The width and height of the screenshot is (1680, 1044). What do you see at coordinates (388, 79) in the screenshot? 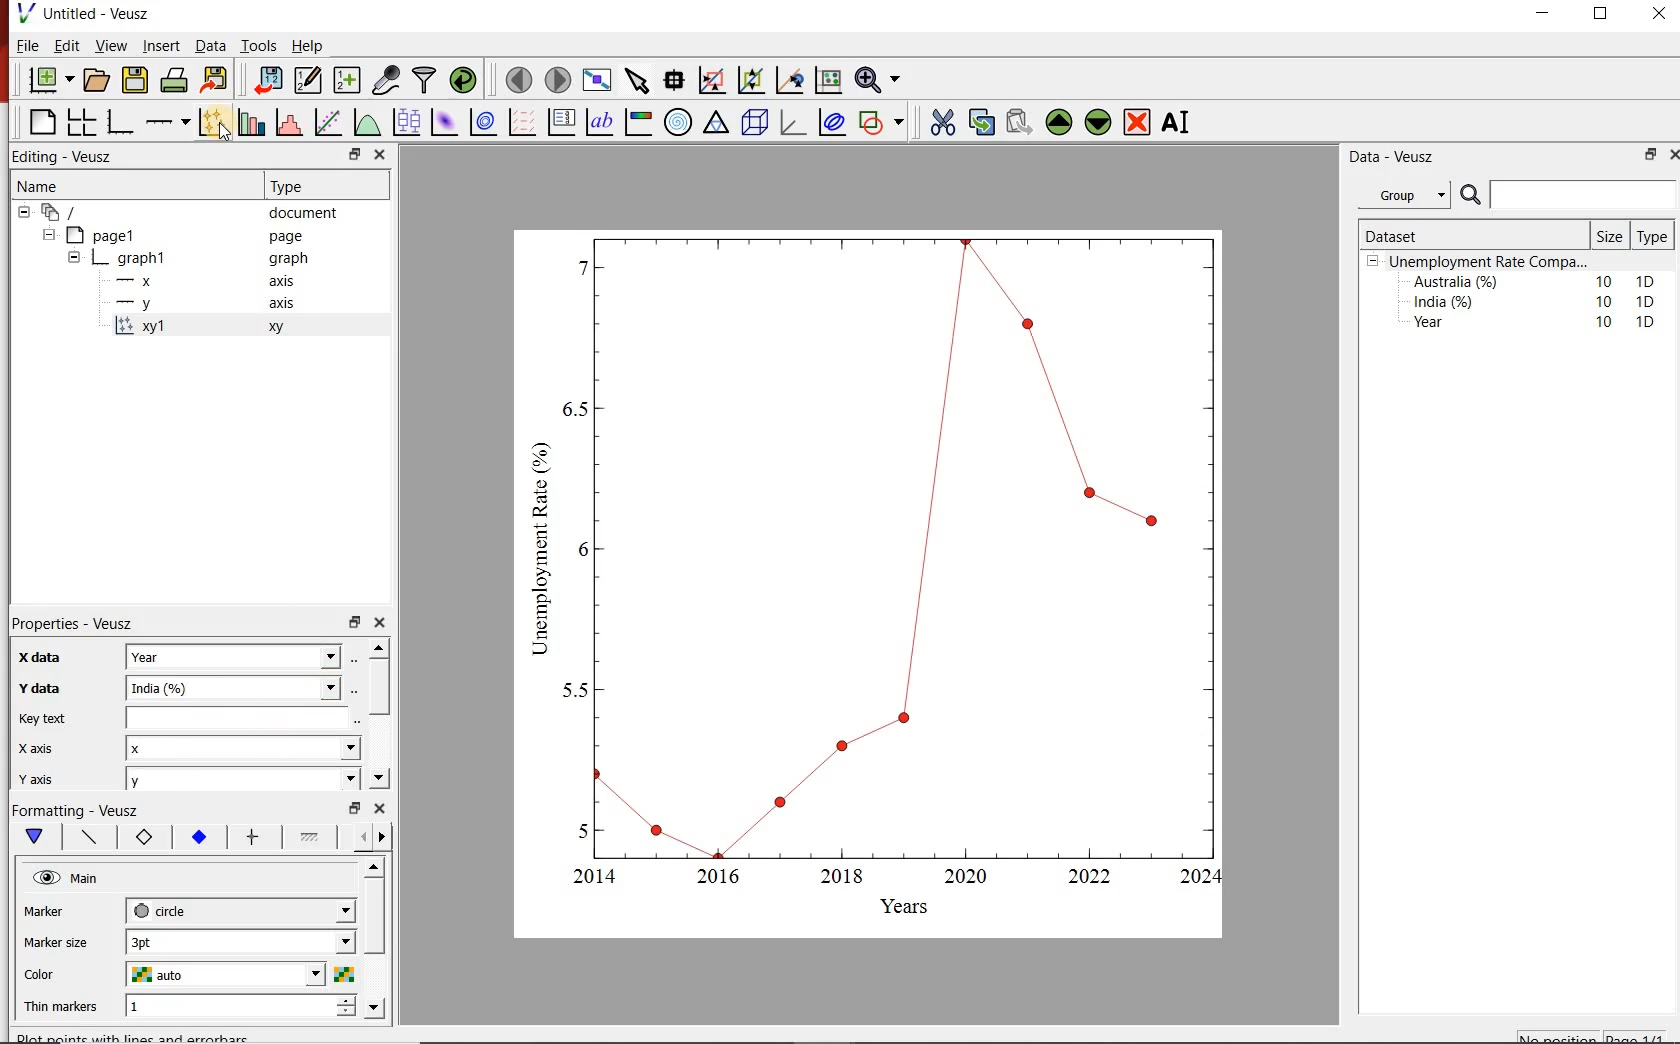
I see `caputure remote data` at bounding box center [388, 79].